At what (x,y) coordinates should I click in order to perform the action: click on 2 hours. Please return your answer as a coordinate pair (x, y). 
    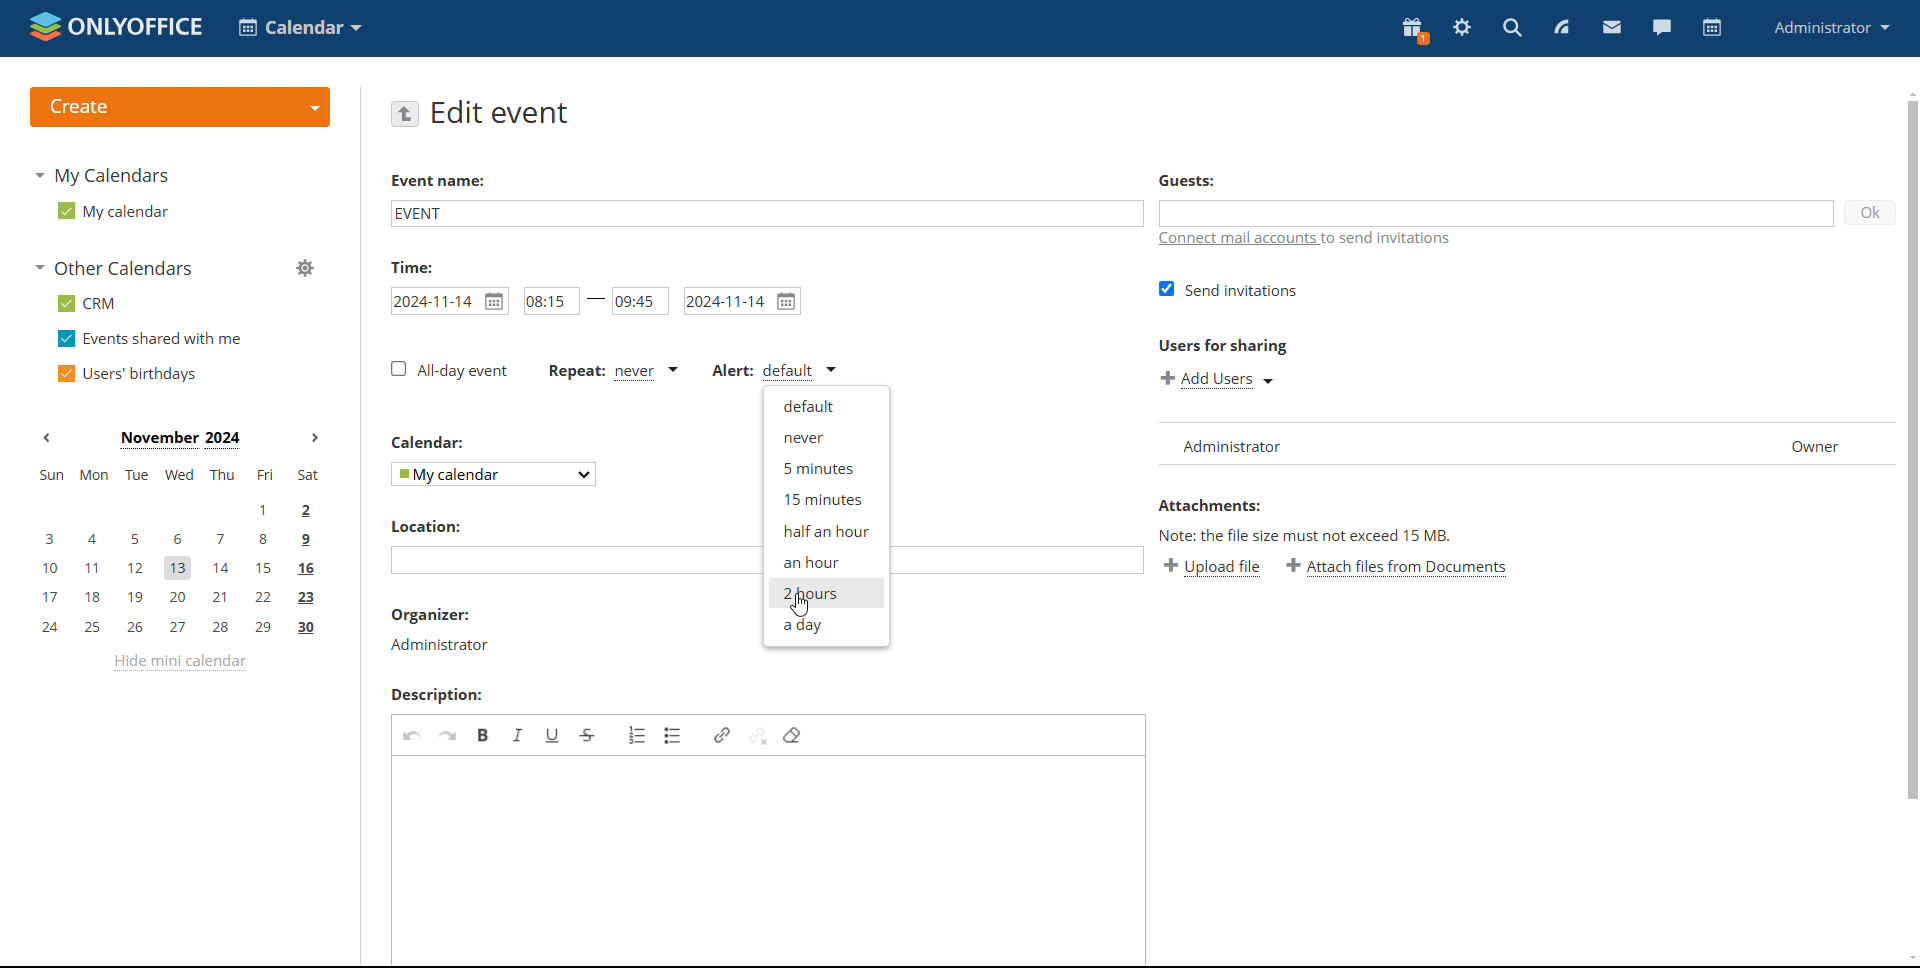
    Looking at the image, I should click on (826, 593).